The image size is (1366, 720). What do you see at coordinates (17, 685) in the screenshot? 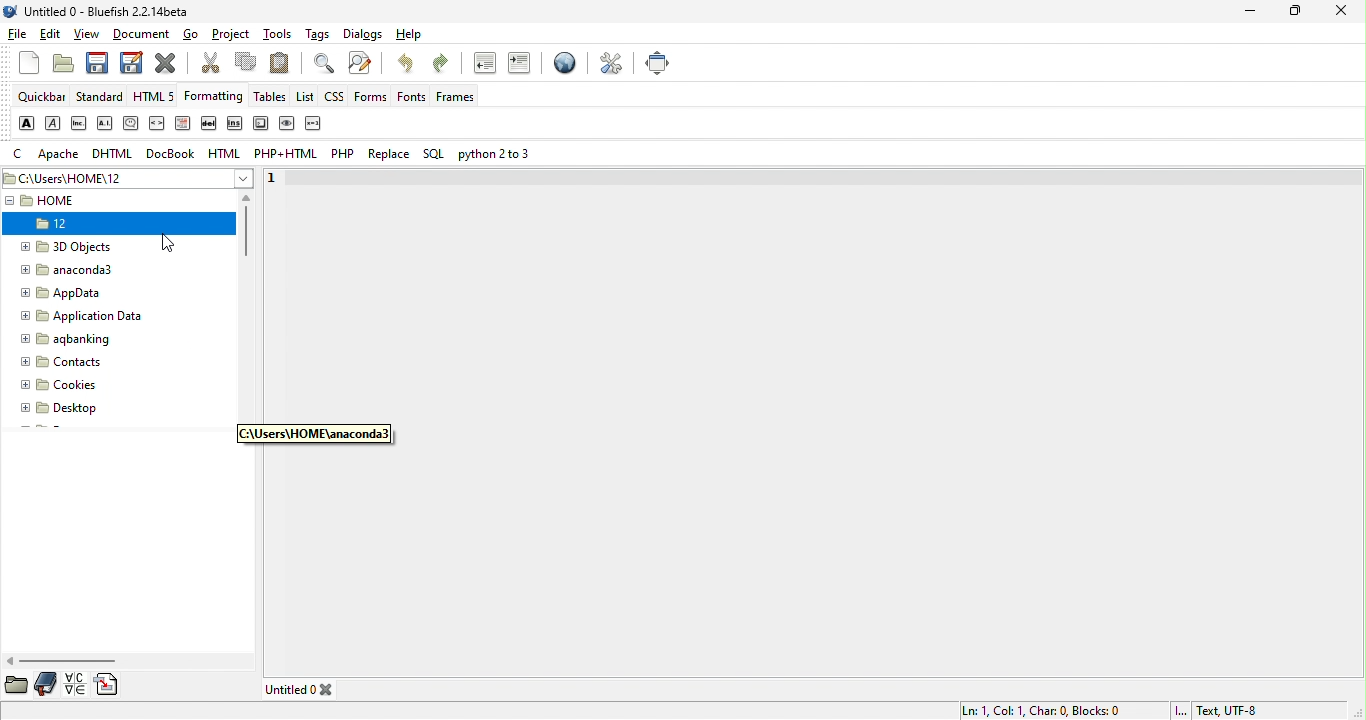
I see `file browser` at bounding box center [17, 685].